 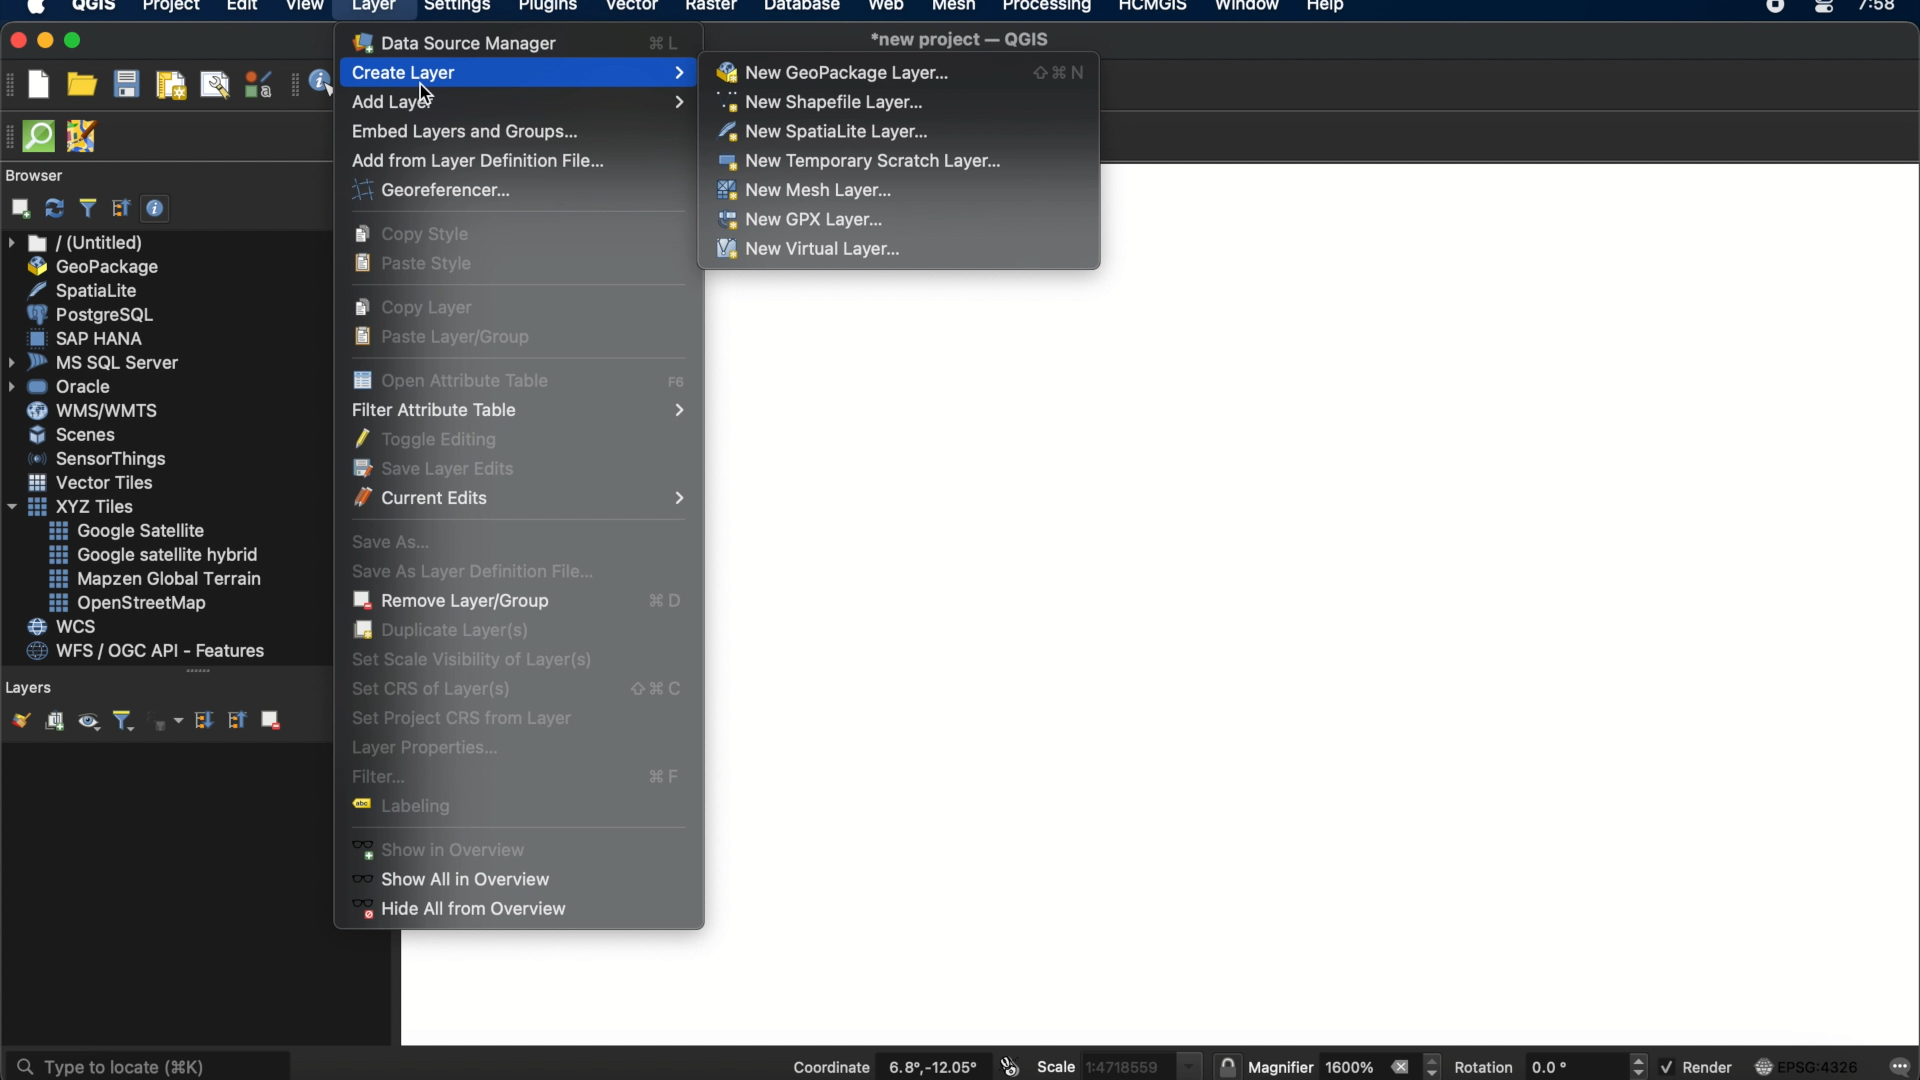 I want to click on recorder icon, so click(x=1778, y=8).